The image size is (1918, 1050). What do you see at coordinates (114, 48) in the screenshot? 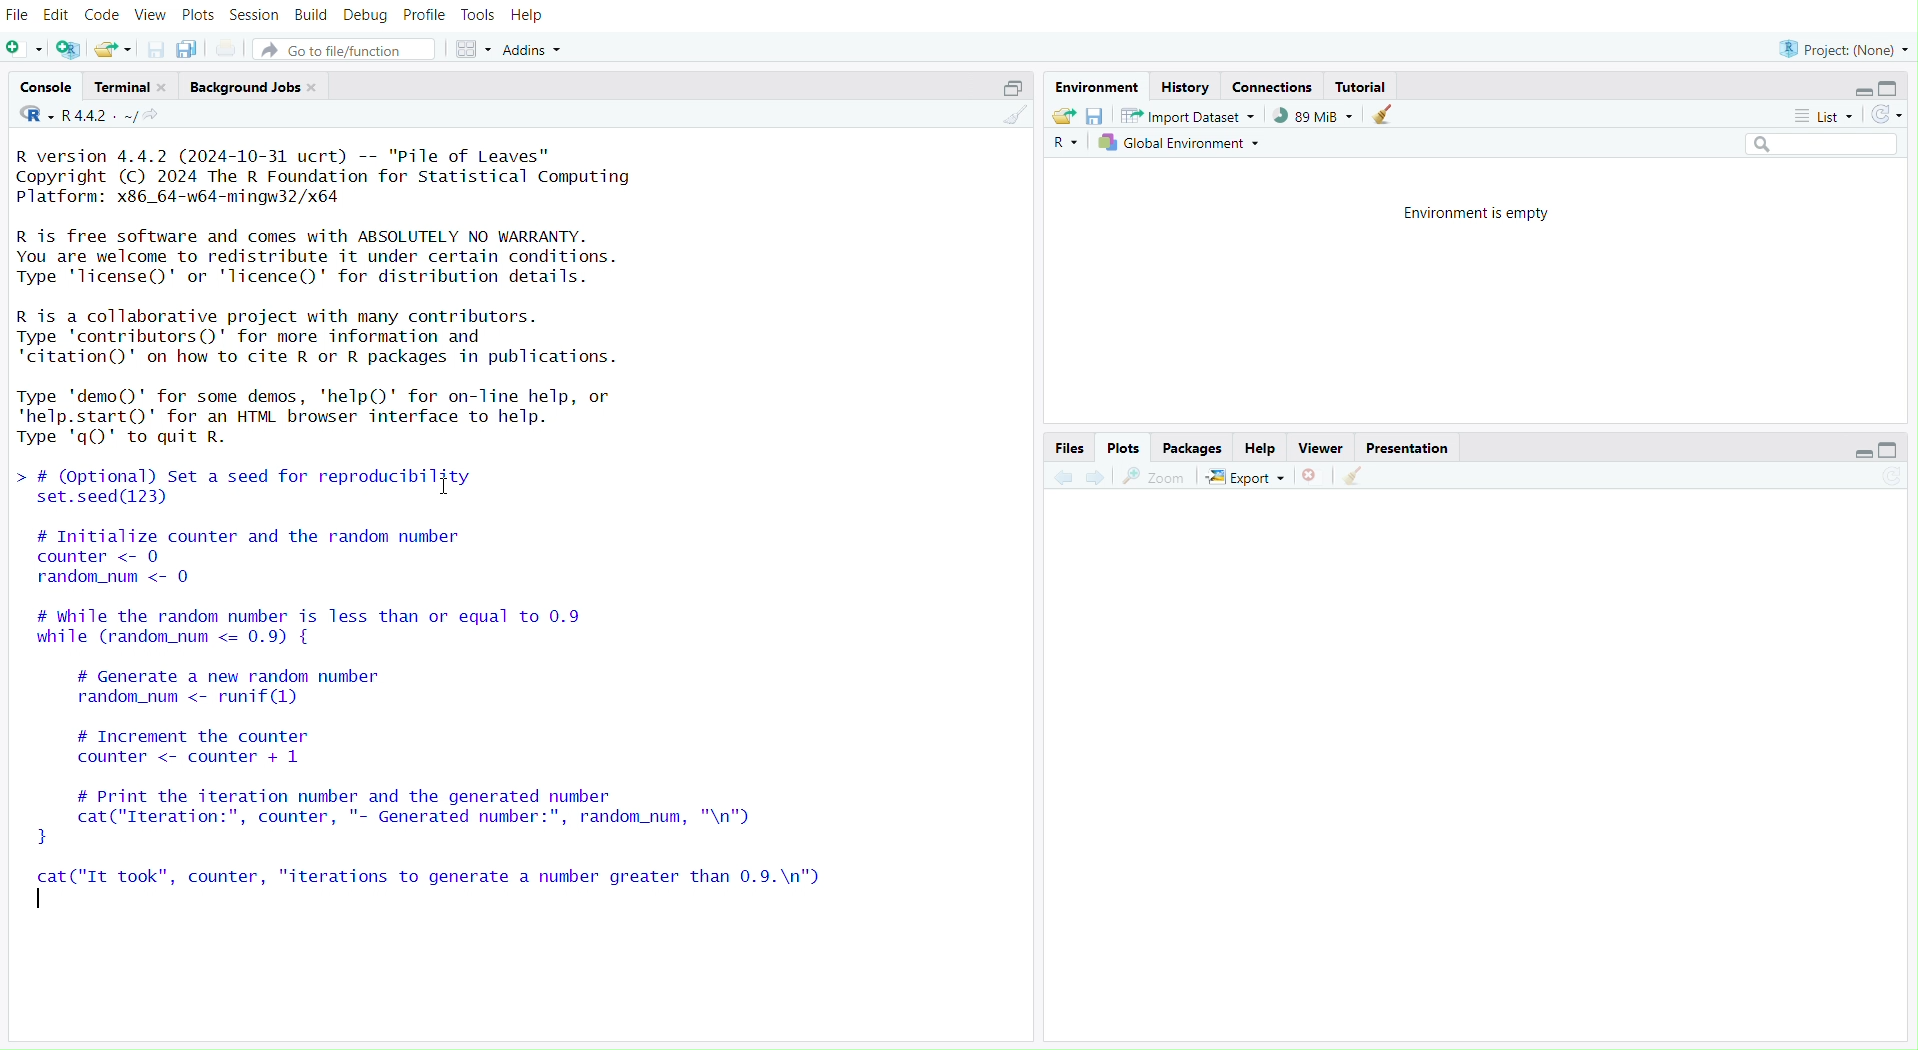
I see `Open an existing file (Ctrl + O)` at bounding box center [114, 48].